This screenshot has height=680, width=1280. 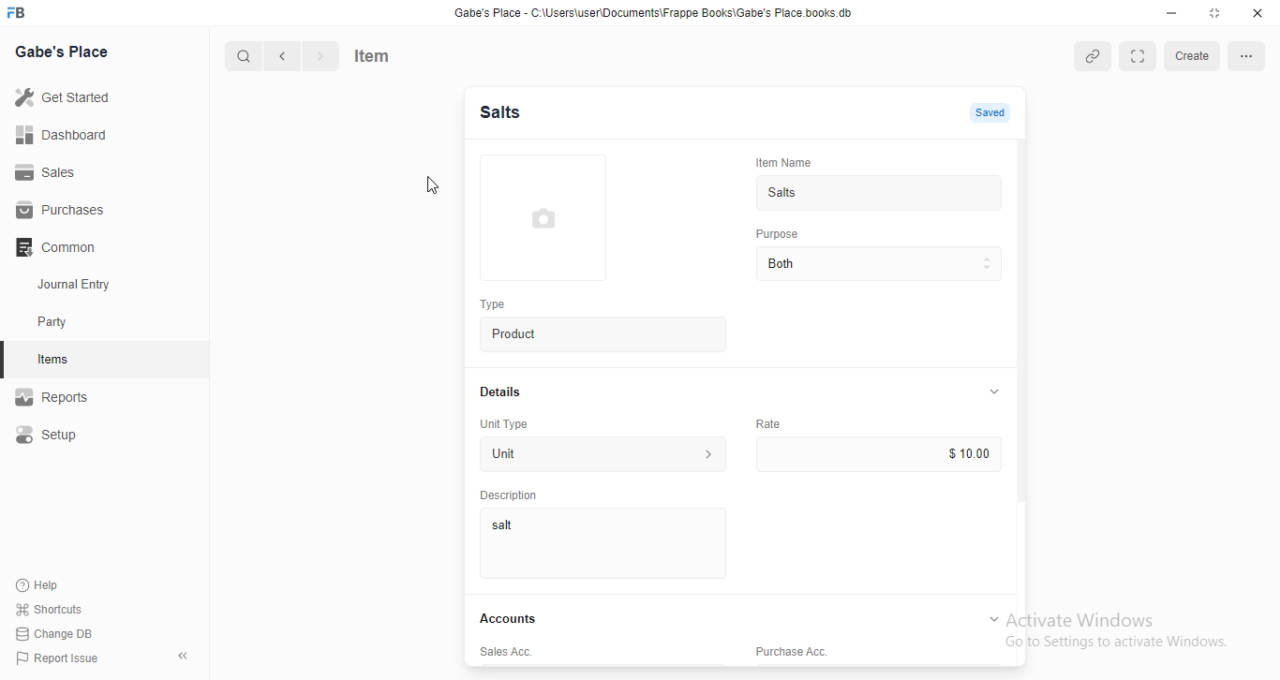 I want to click on Product, so click(x=520, y=335).